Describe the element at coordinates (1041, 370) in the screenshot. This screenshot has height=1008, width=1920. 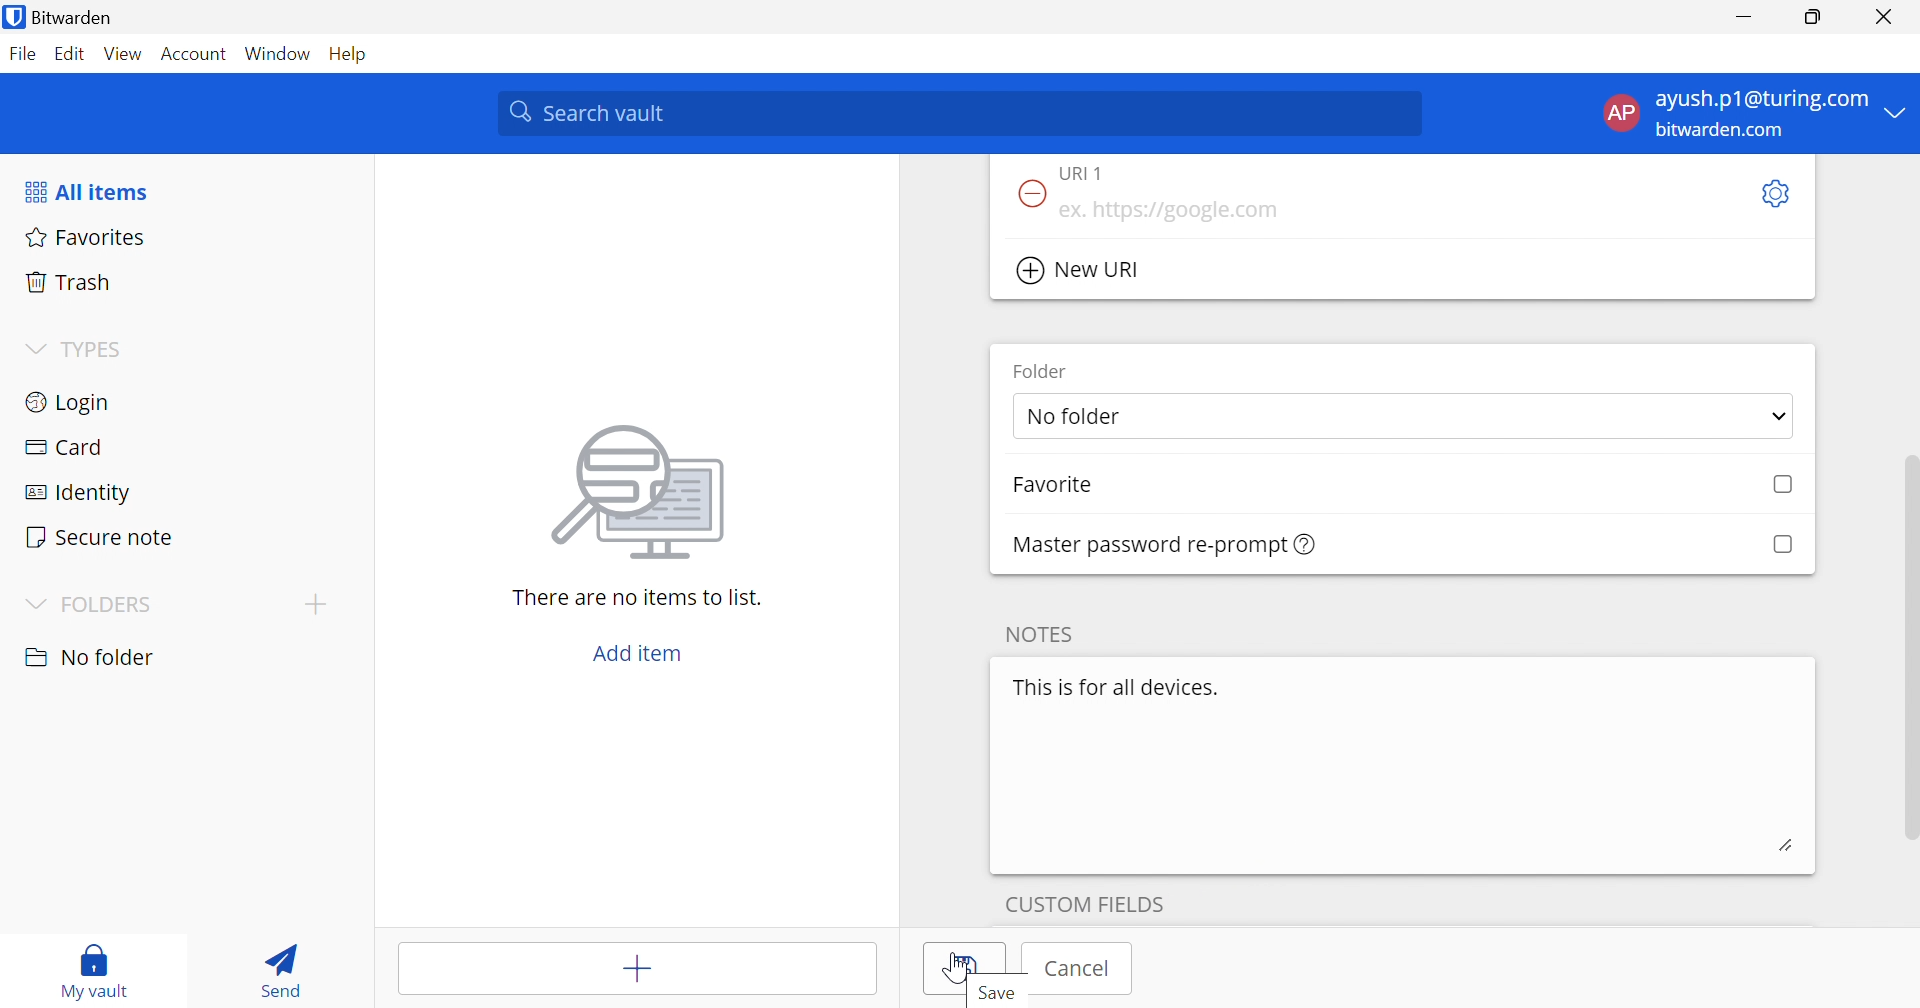
I see `Folder` at that location.